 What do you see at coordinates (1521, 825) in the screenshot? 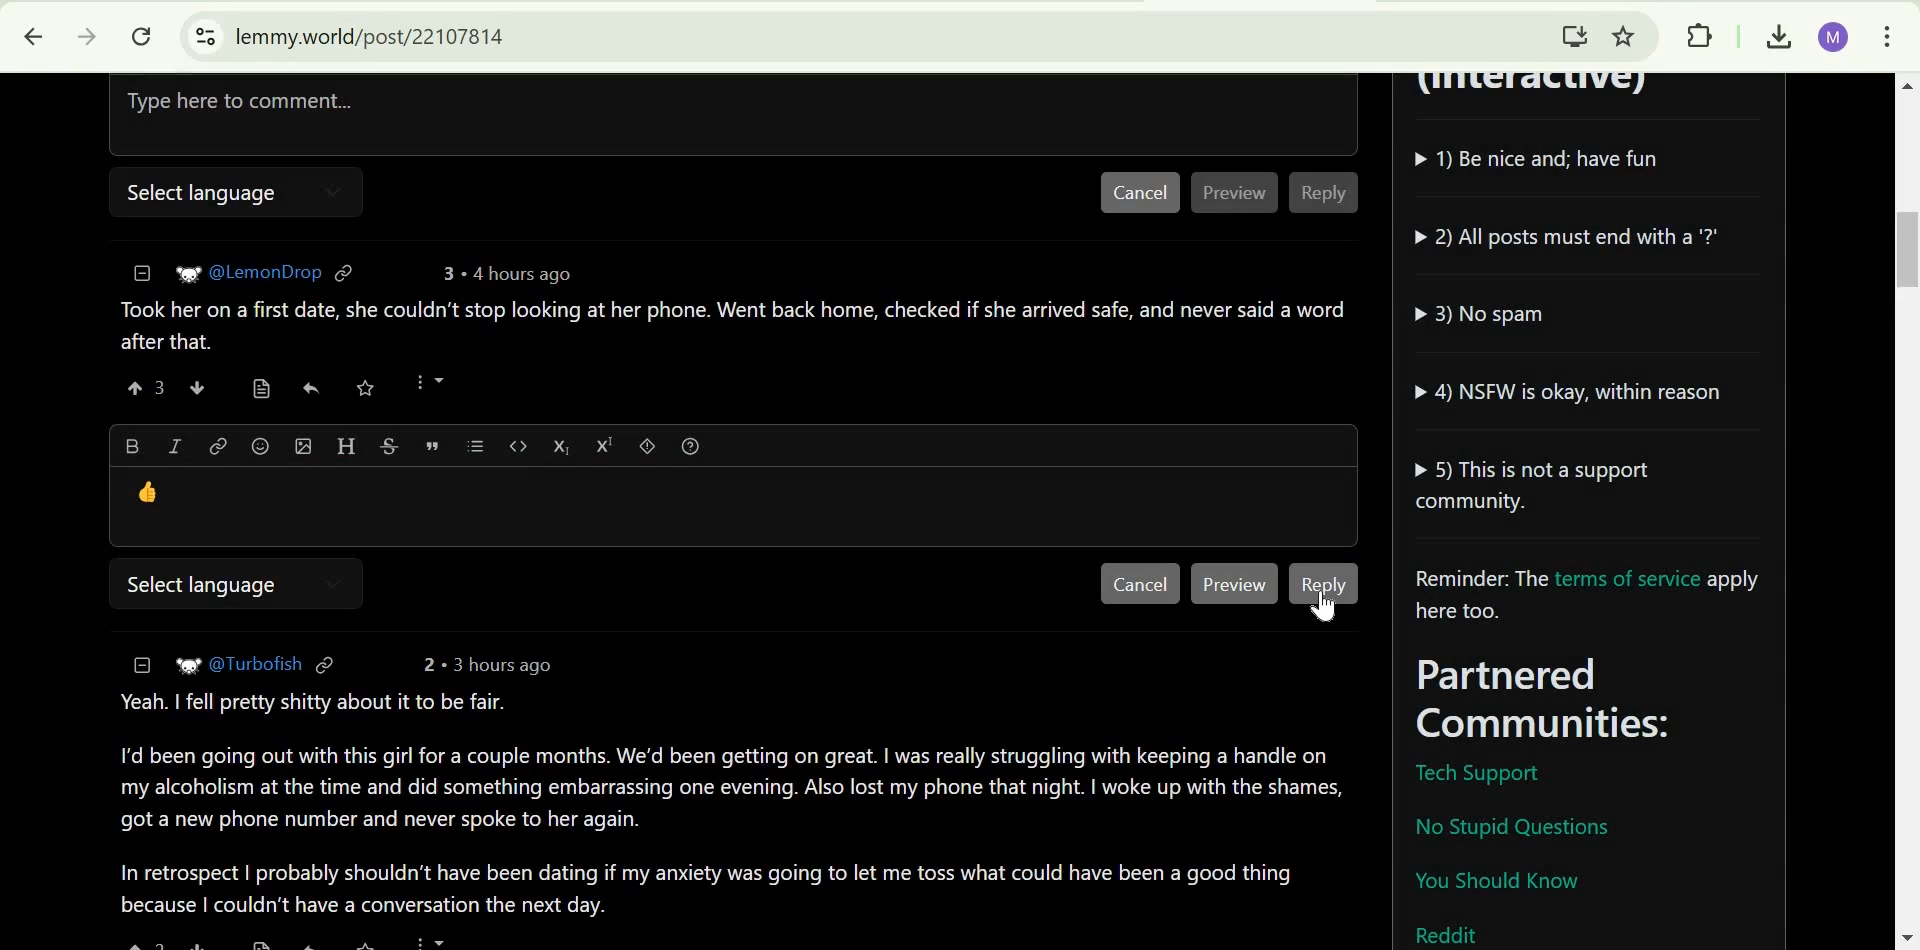
I see `No Stupid Question` at bounding box center [1521, 825].